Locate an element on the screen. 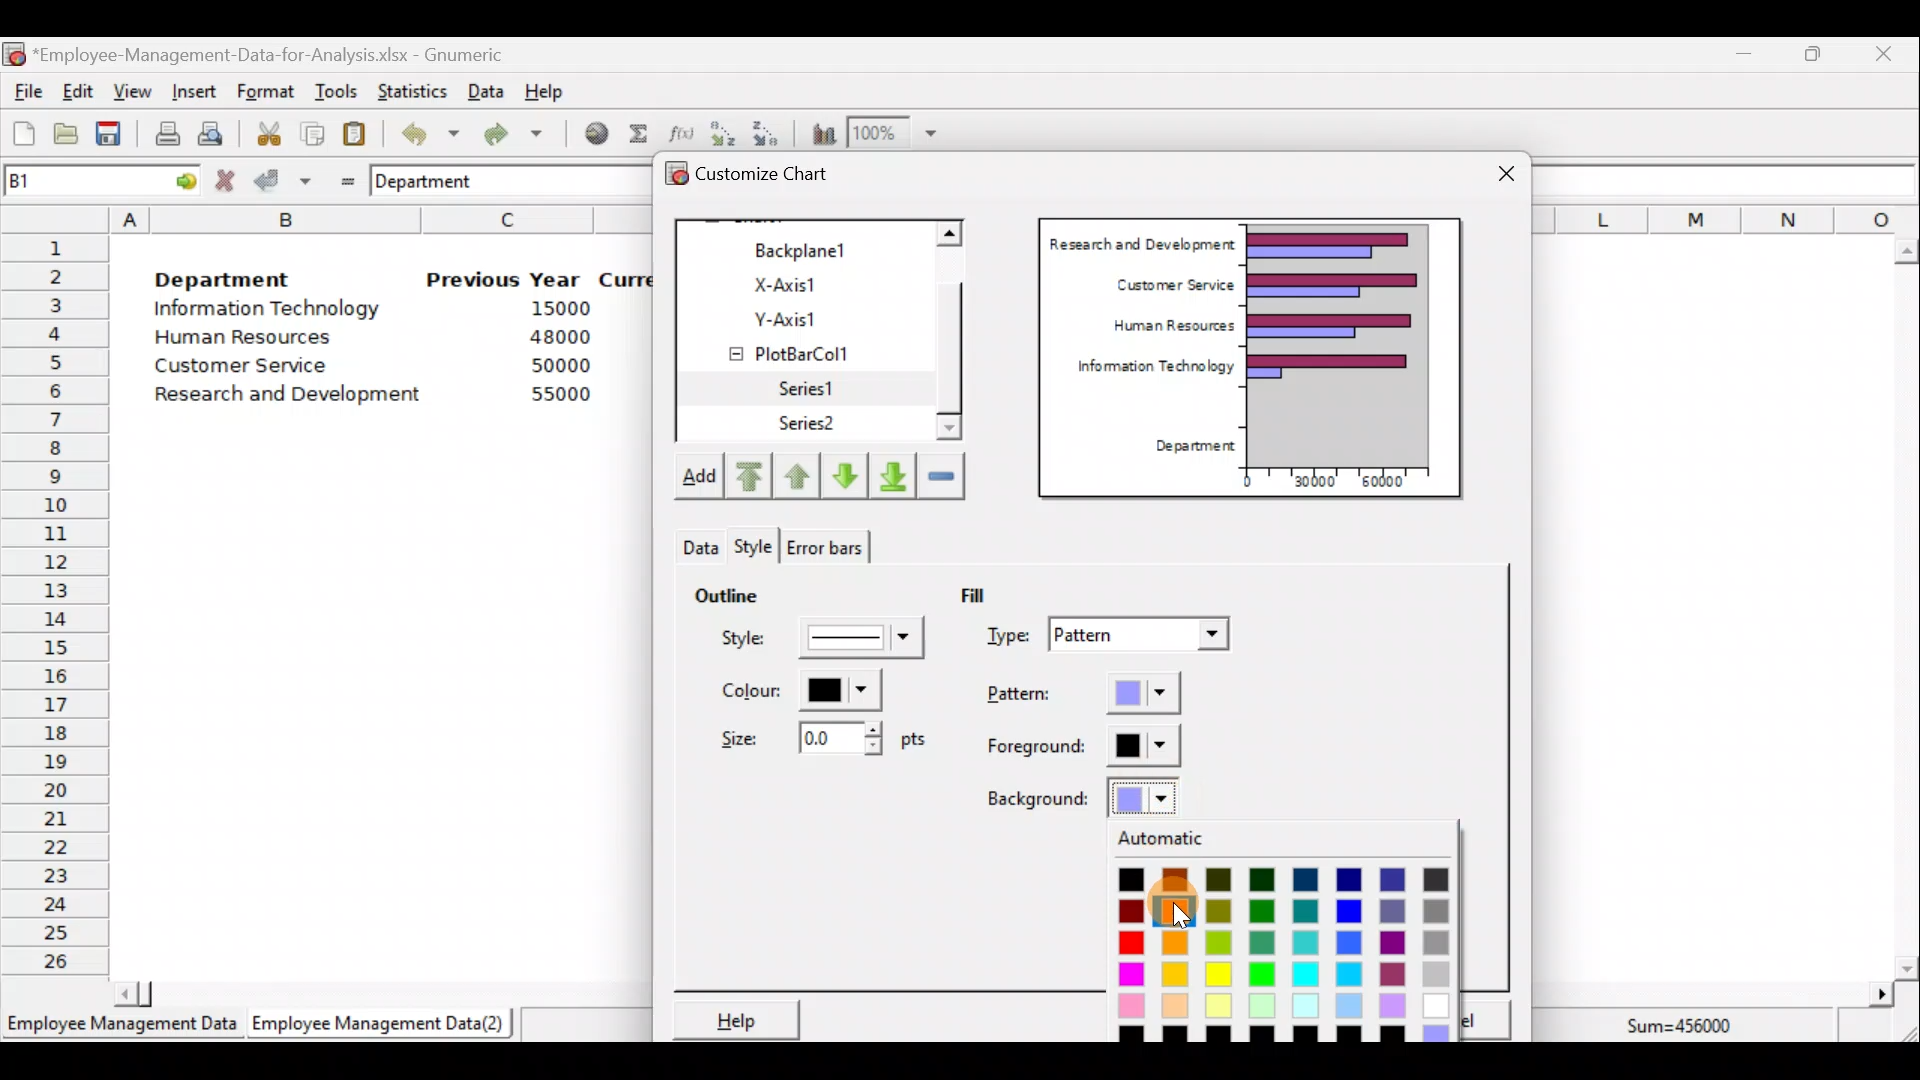 Image resolution: width=1920 pixels, height=1080 pixels. Pattern is located at coordinates (1102, 695).